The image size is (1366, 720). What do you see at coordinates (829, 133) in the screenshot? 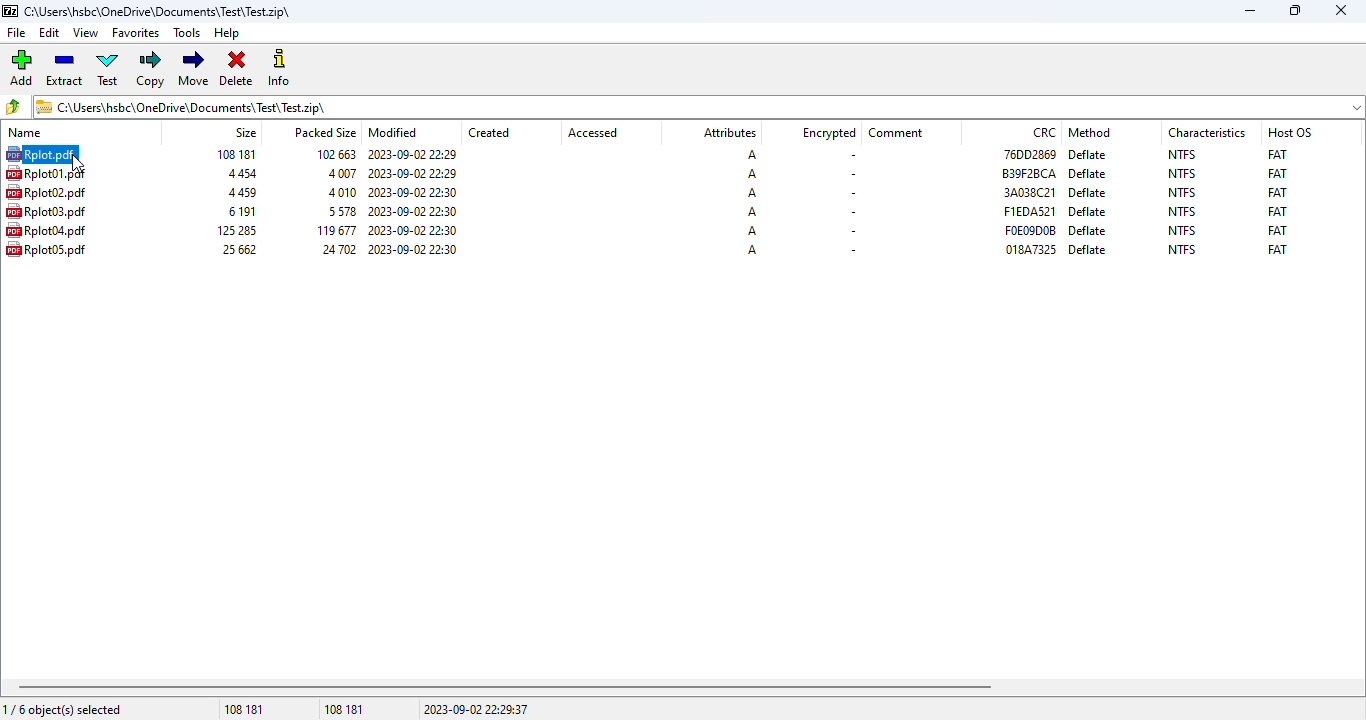
I see `encrypted` at bounding box center [829, 133].